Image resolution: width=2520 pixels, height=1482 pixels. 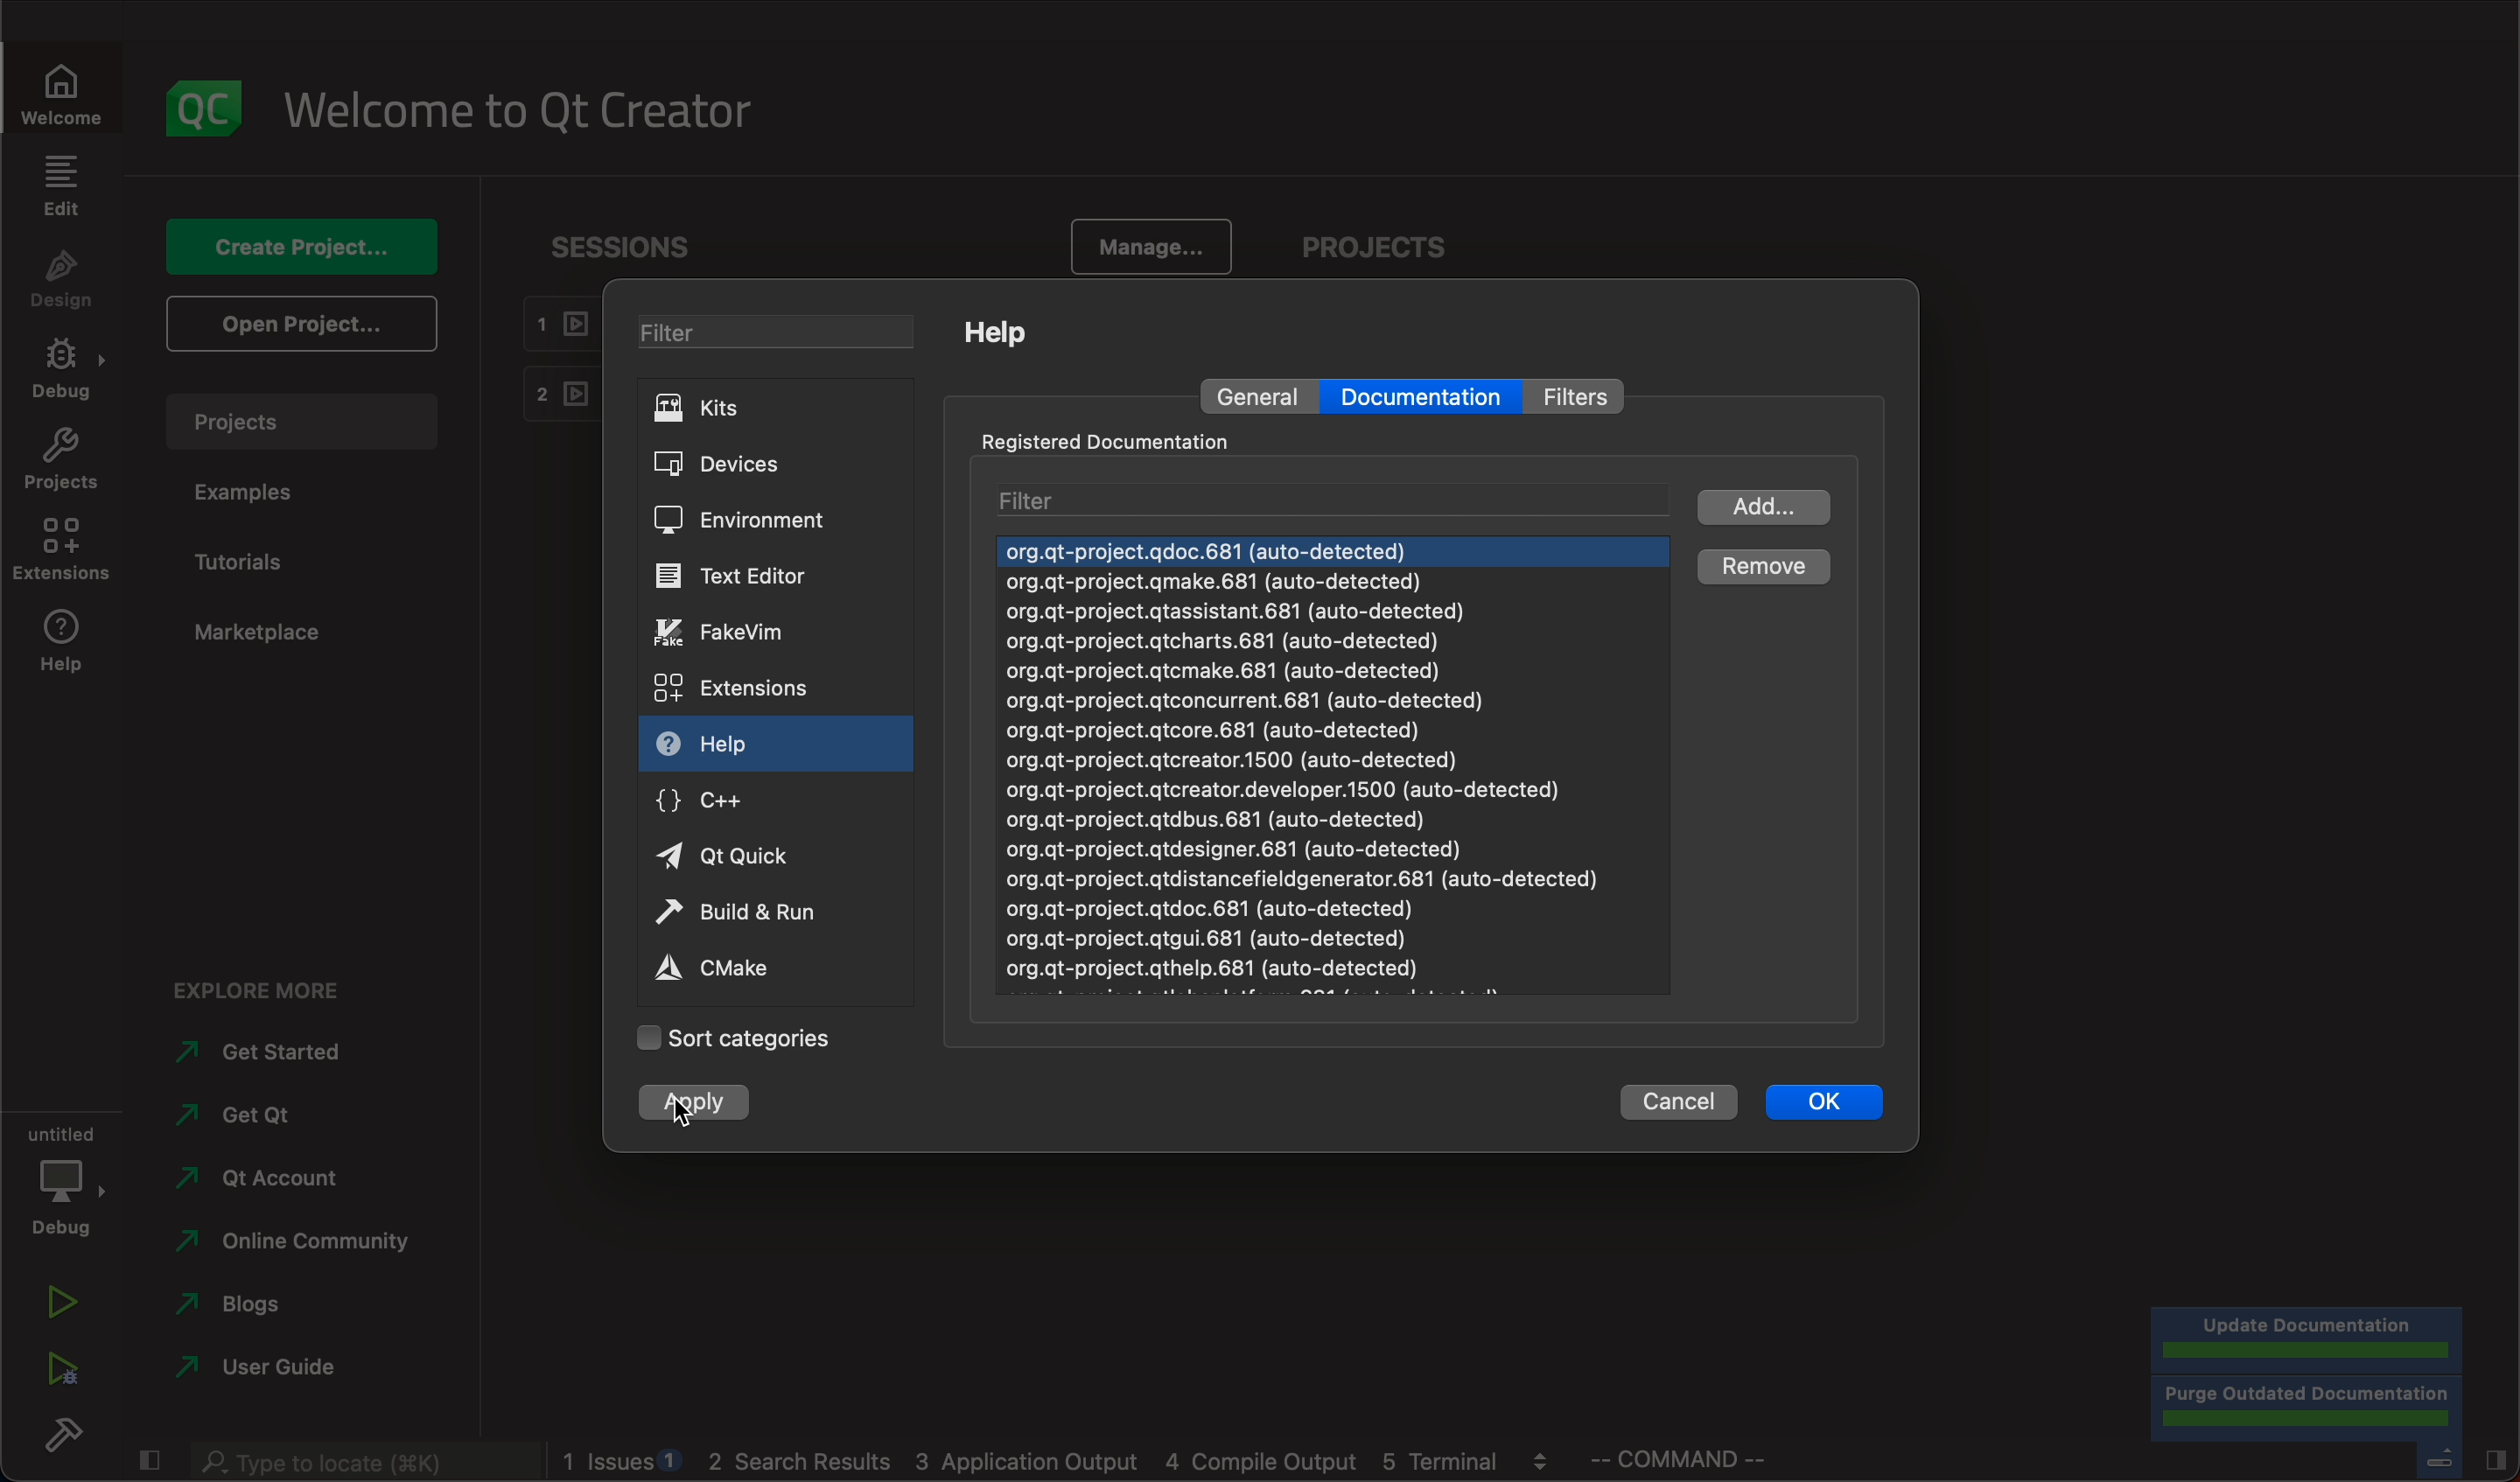 What do you see at coordinates (259, 565) in the screenshot?
I see `tutorials` at bounding box center [259, 565].